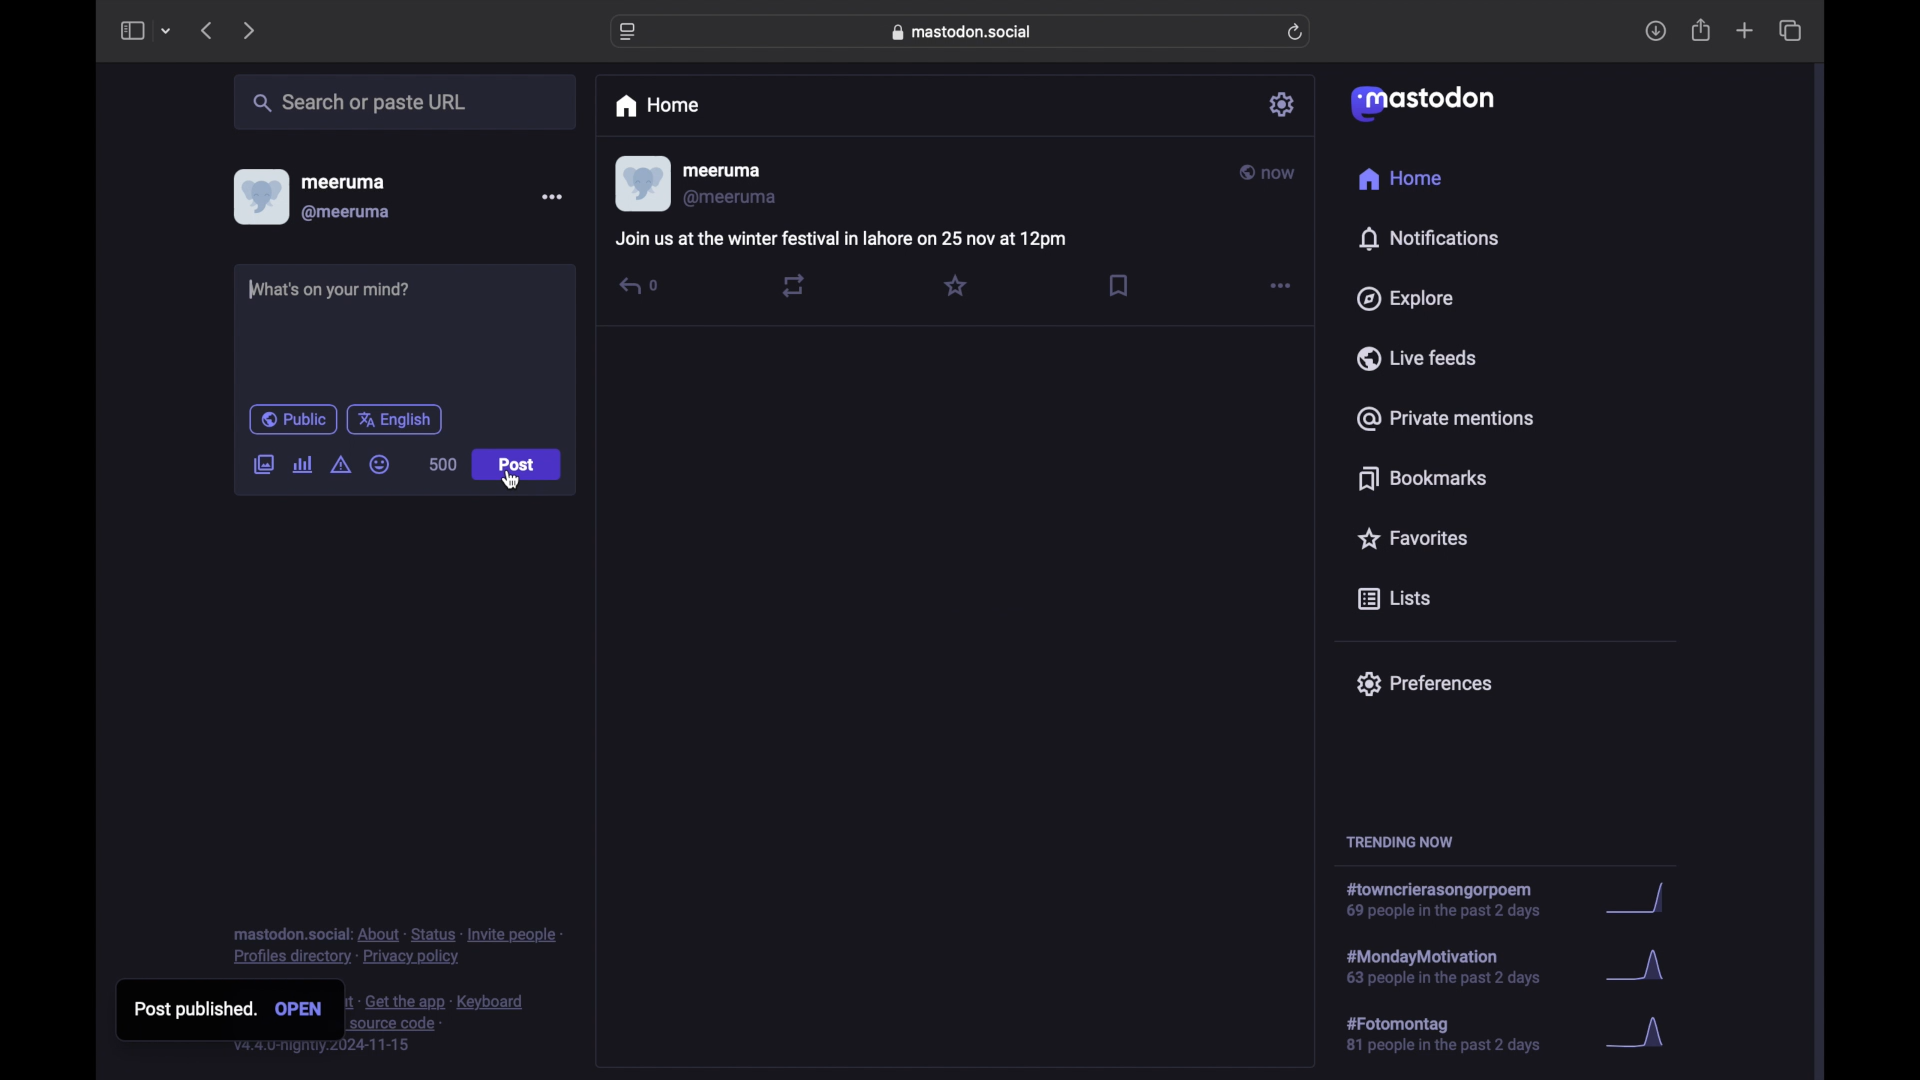 Image resolution: width=1920 pixels, height=1080 pixels. I want to click on foot note, so click(439, 1021).